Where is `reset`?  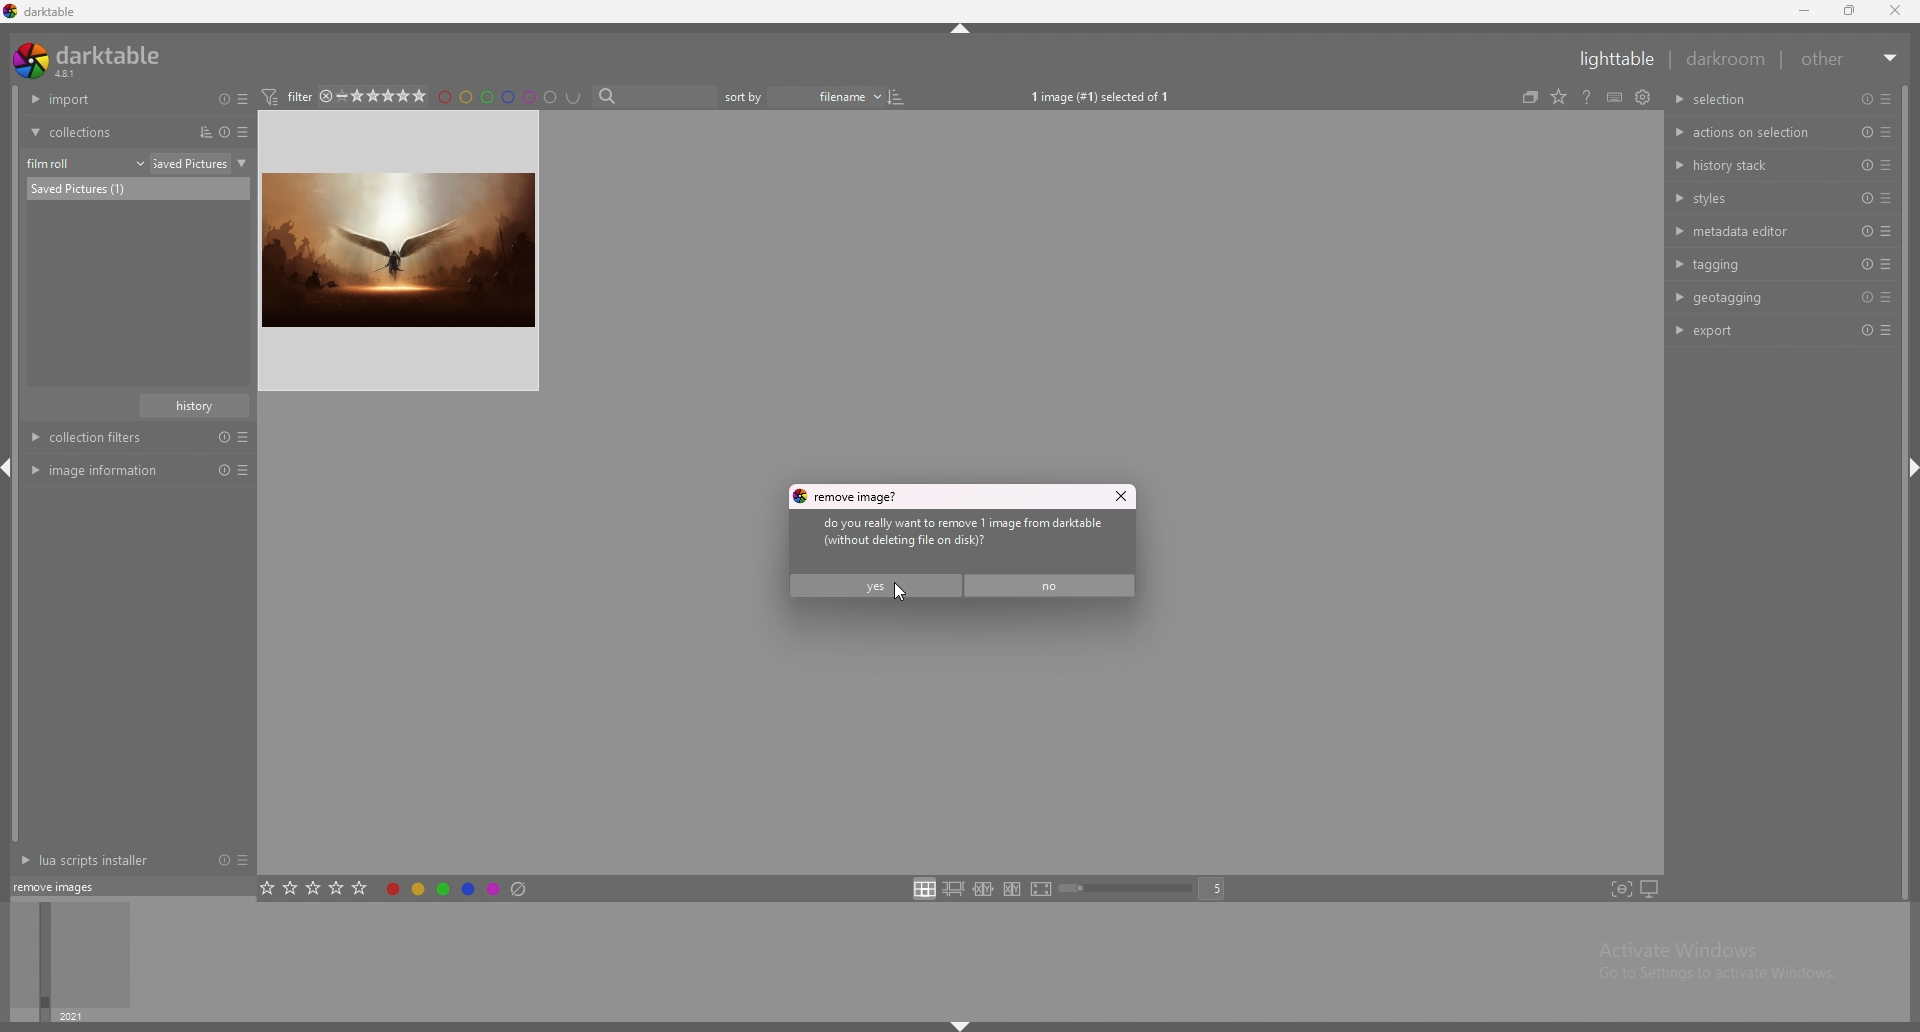
reset is located at coordinates (1868, 133).